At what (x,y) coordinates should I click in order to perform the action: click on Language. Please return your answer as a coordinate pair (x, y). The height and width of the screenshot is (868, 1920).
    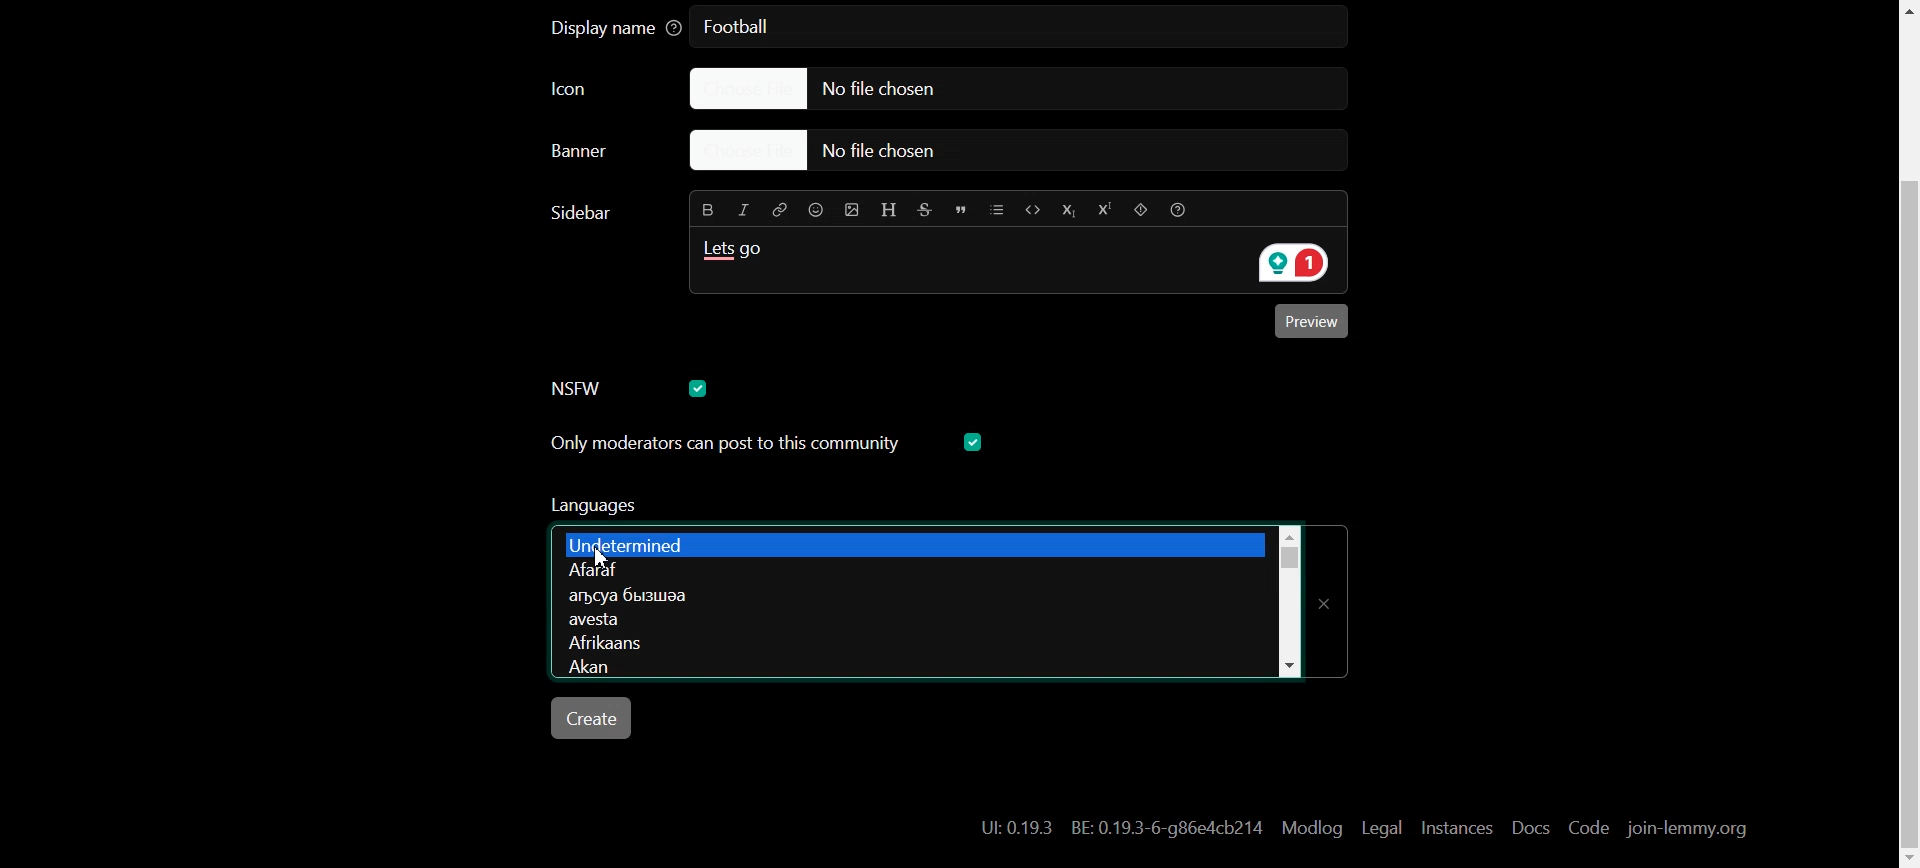
    Looking at the image, I should click on (904, 668).